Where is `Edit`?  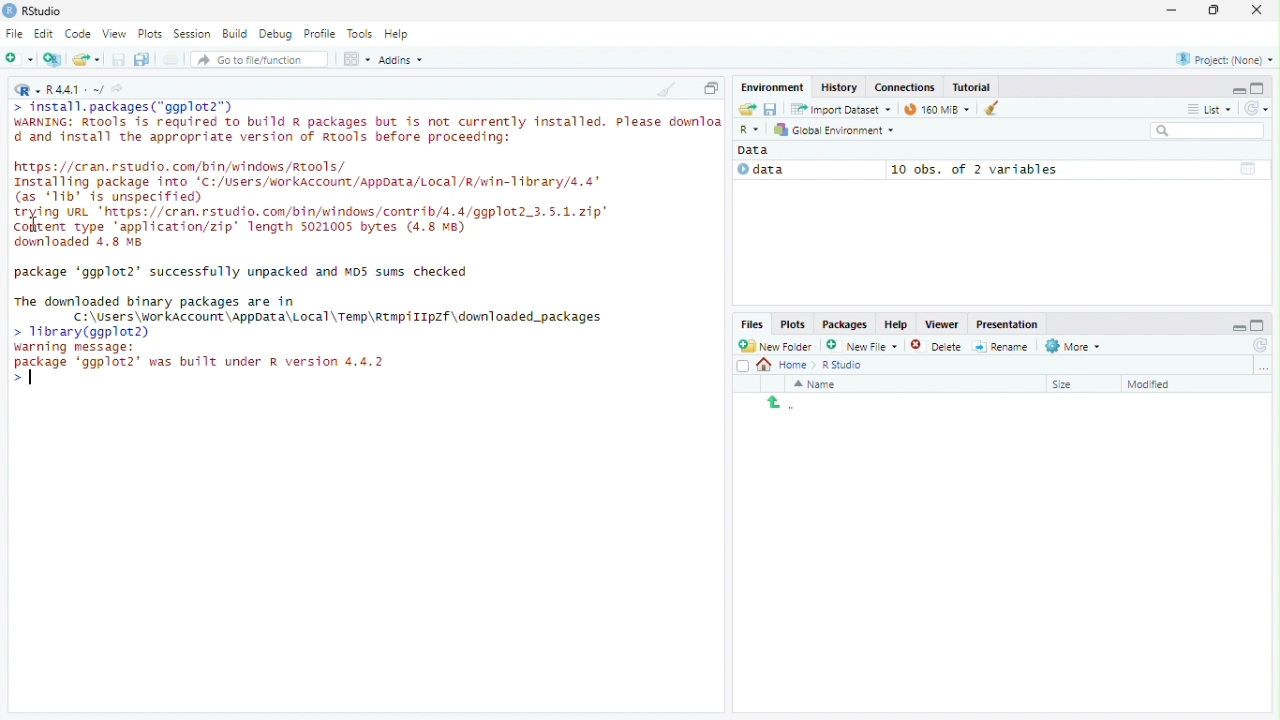 Edit is located at coordinates (45, 34).